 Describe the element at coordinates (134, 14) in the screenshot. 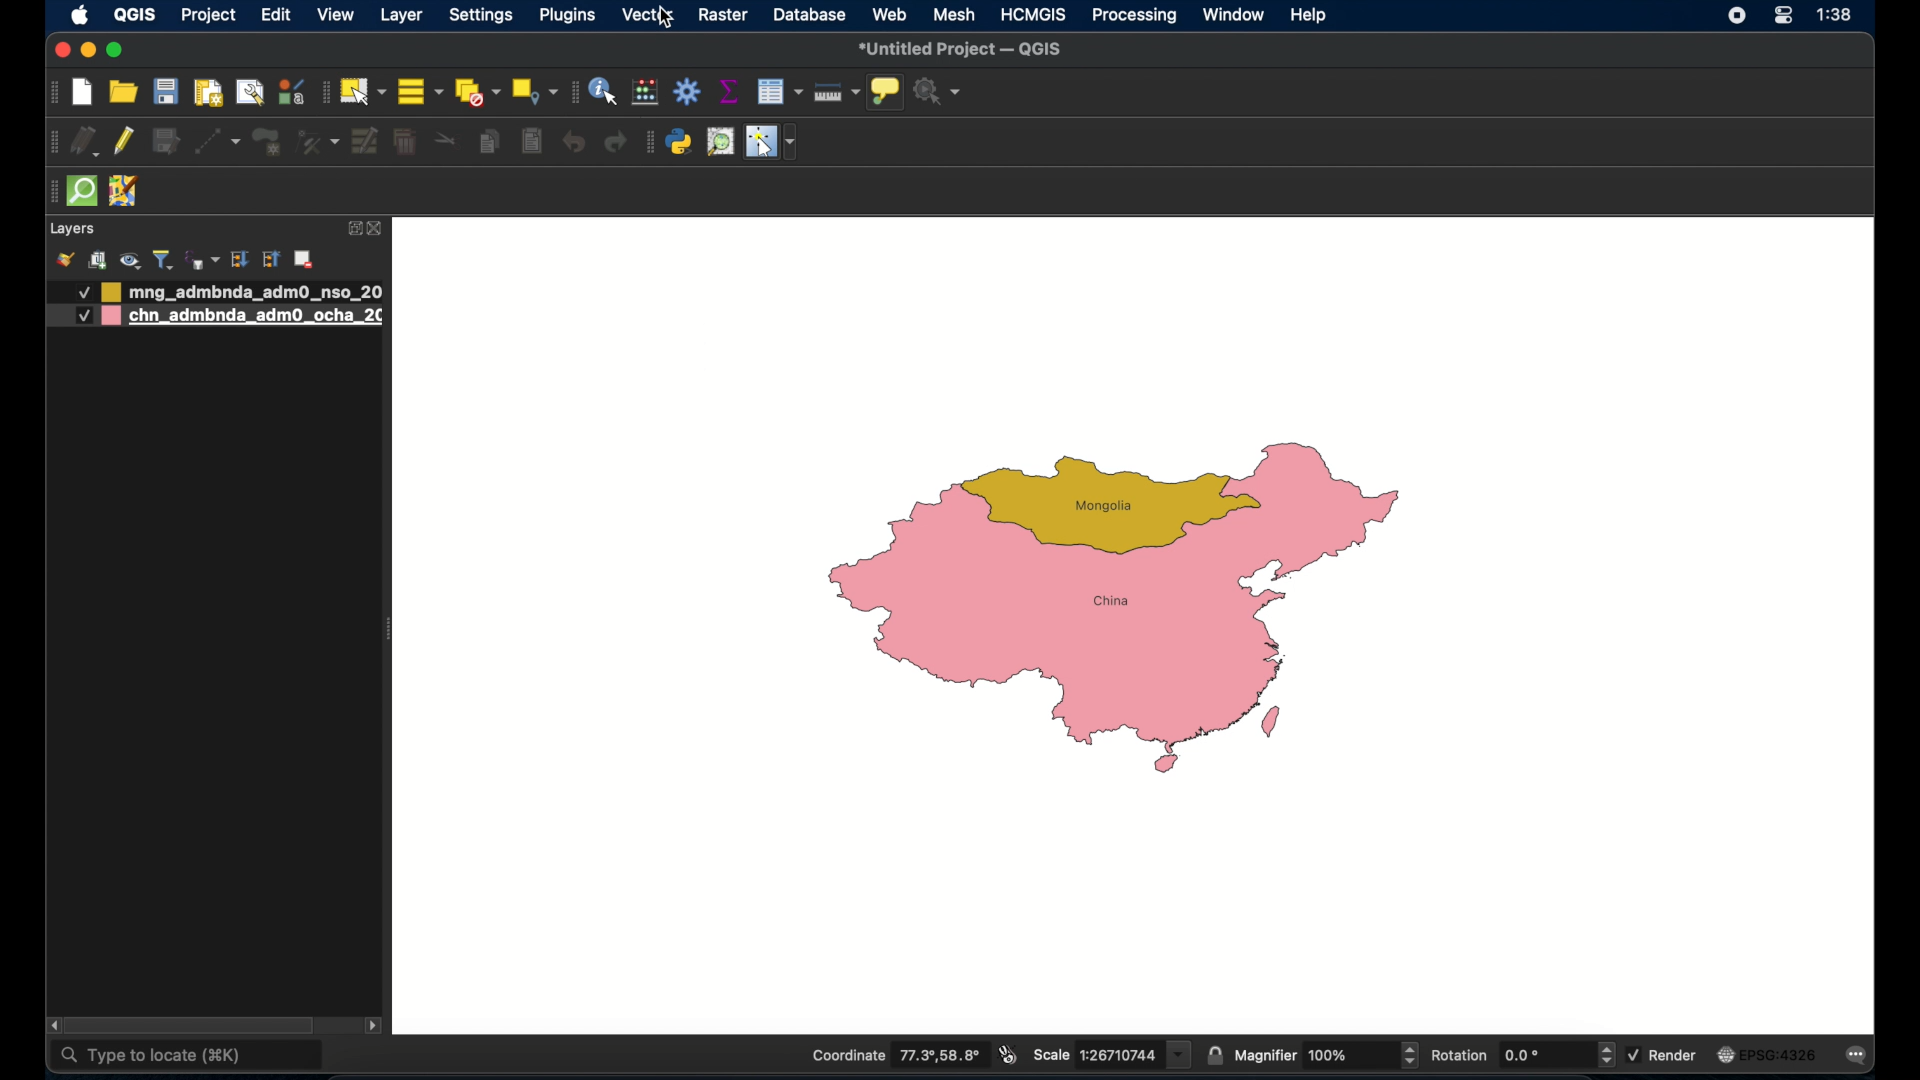

I see `QGIS` at that location.